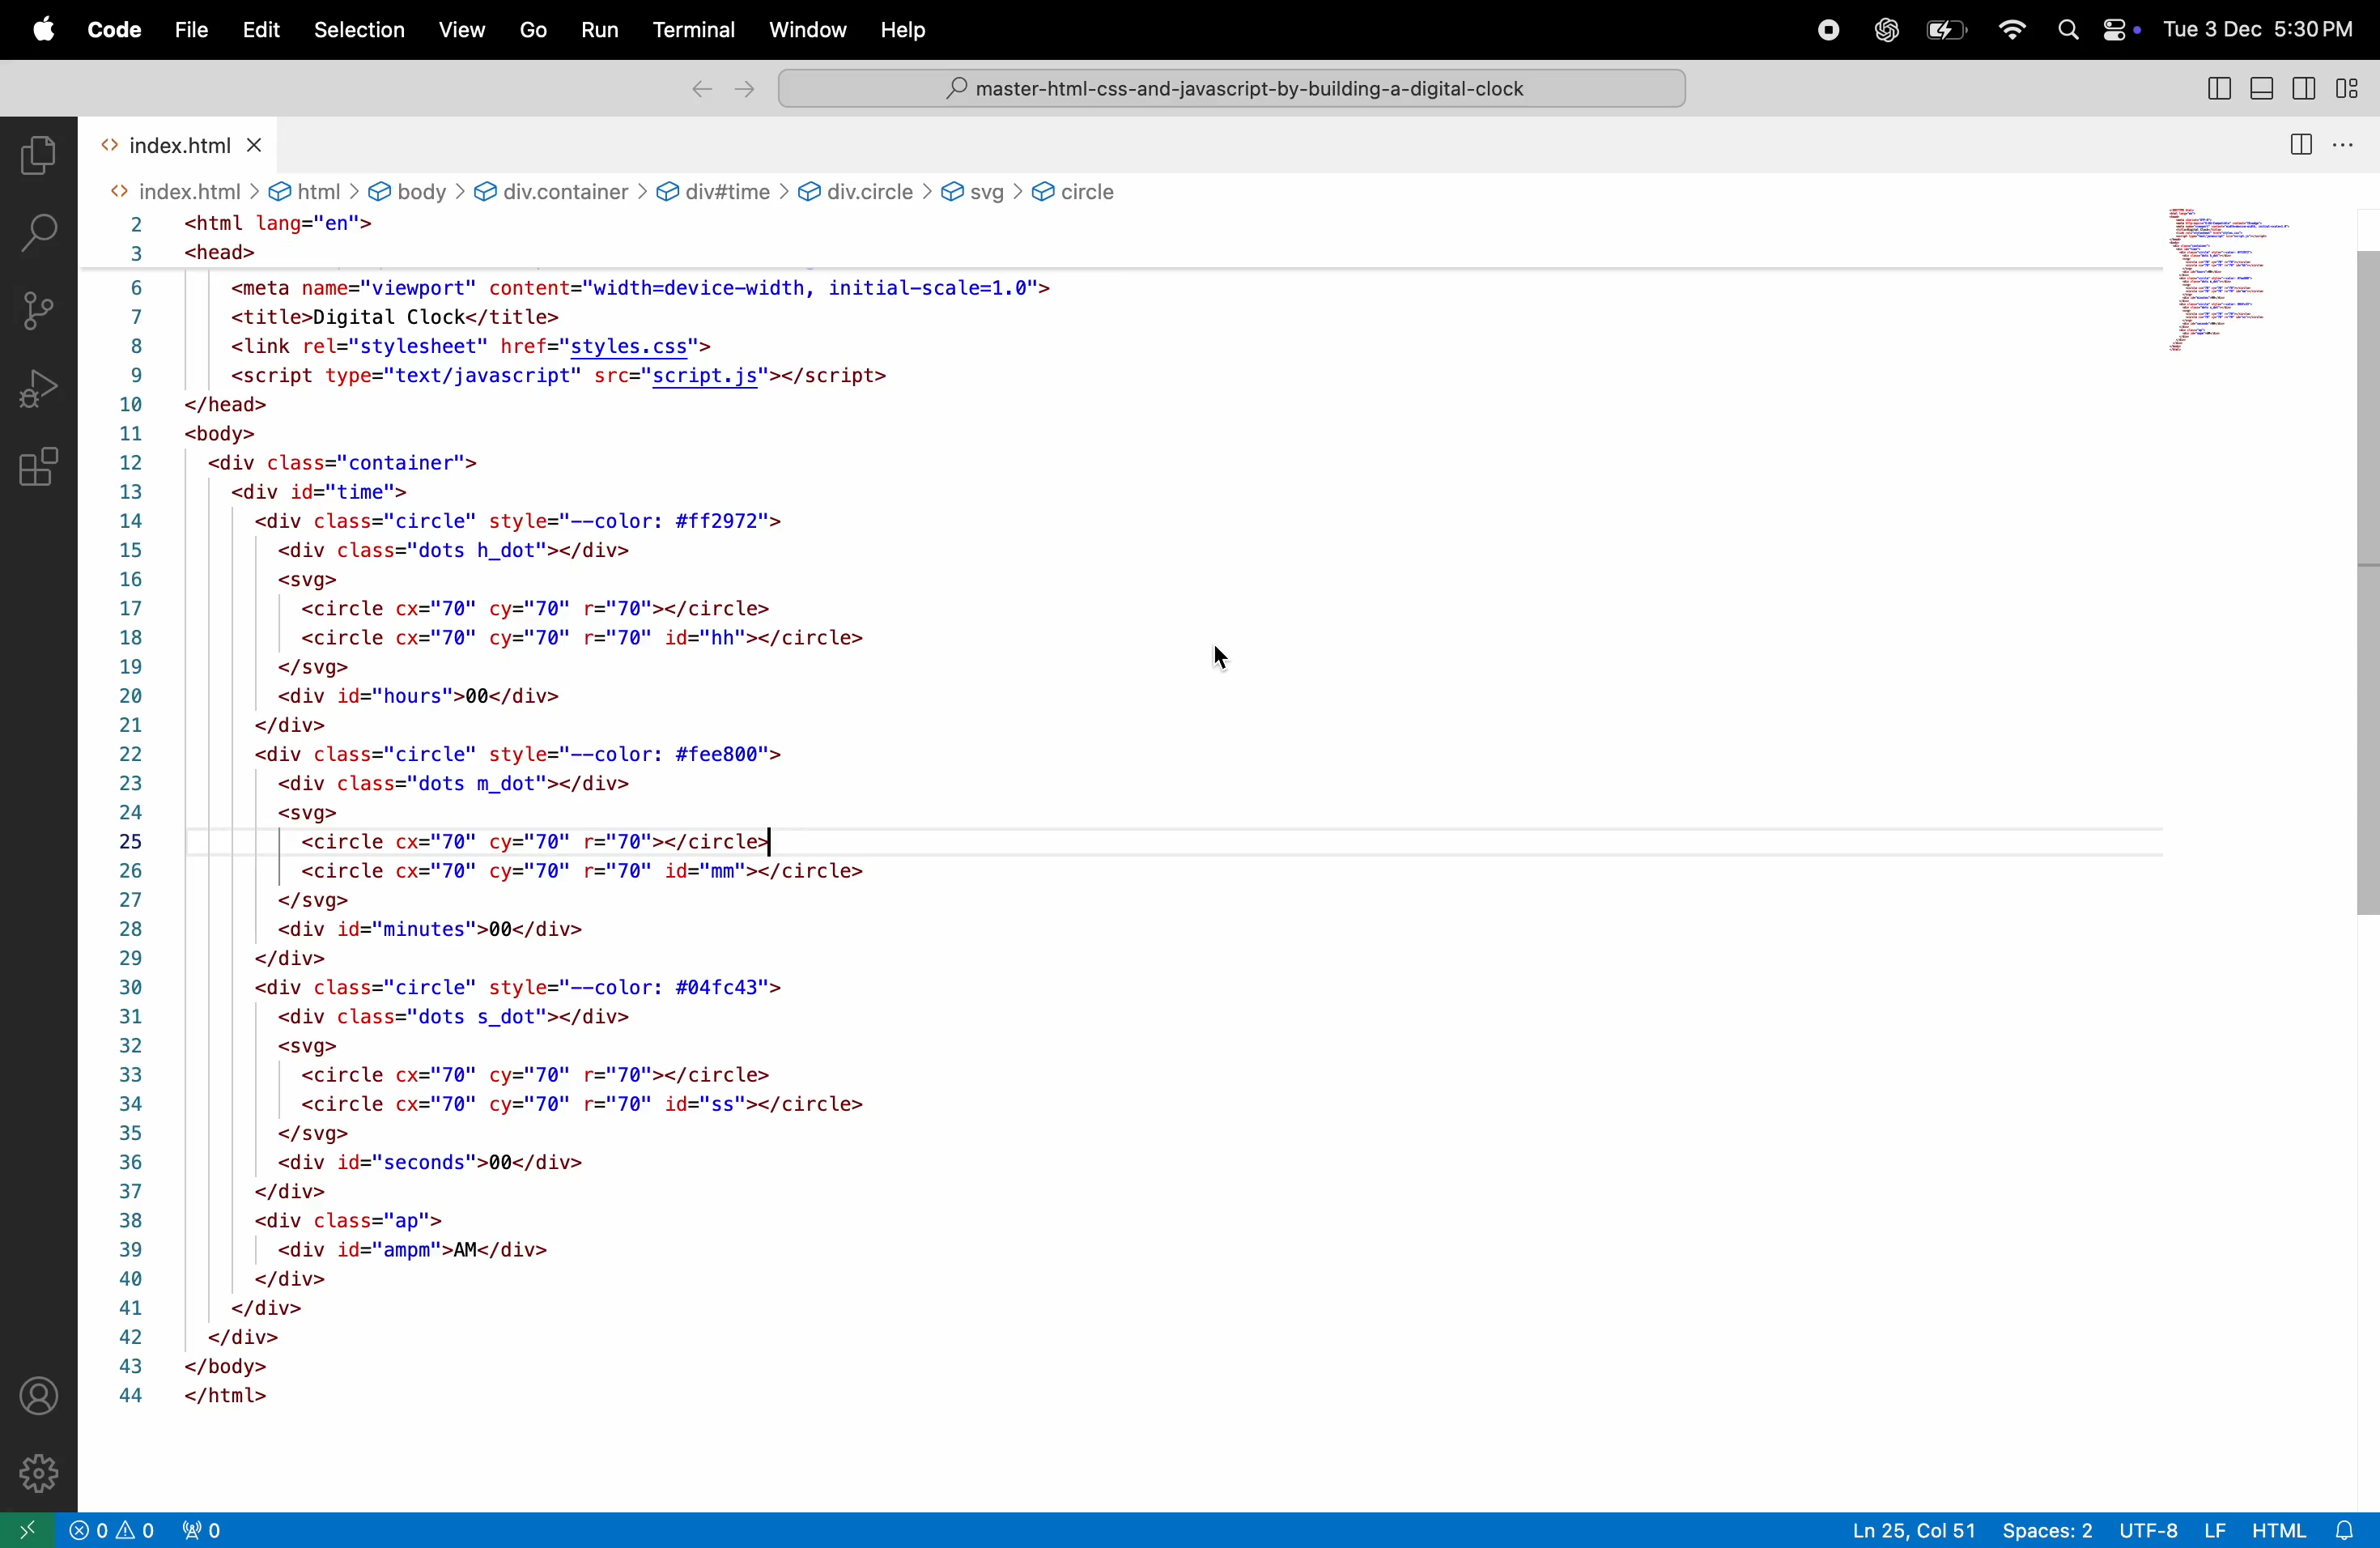 Image resolution: width=2380 pixels, height=1548 pixels. I want to click on apple widgets, so click(2090, 32).